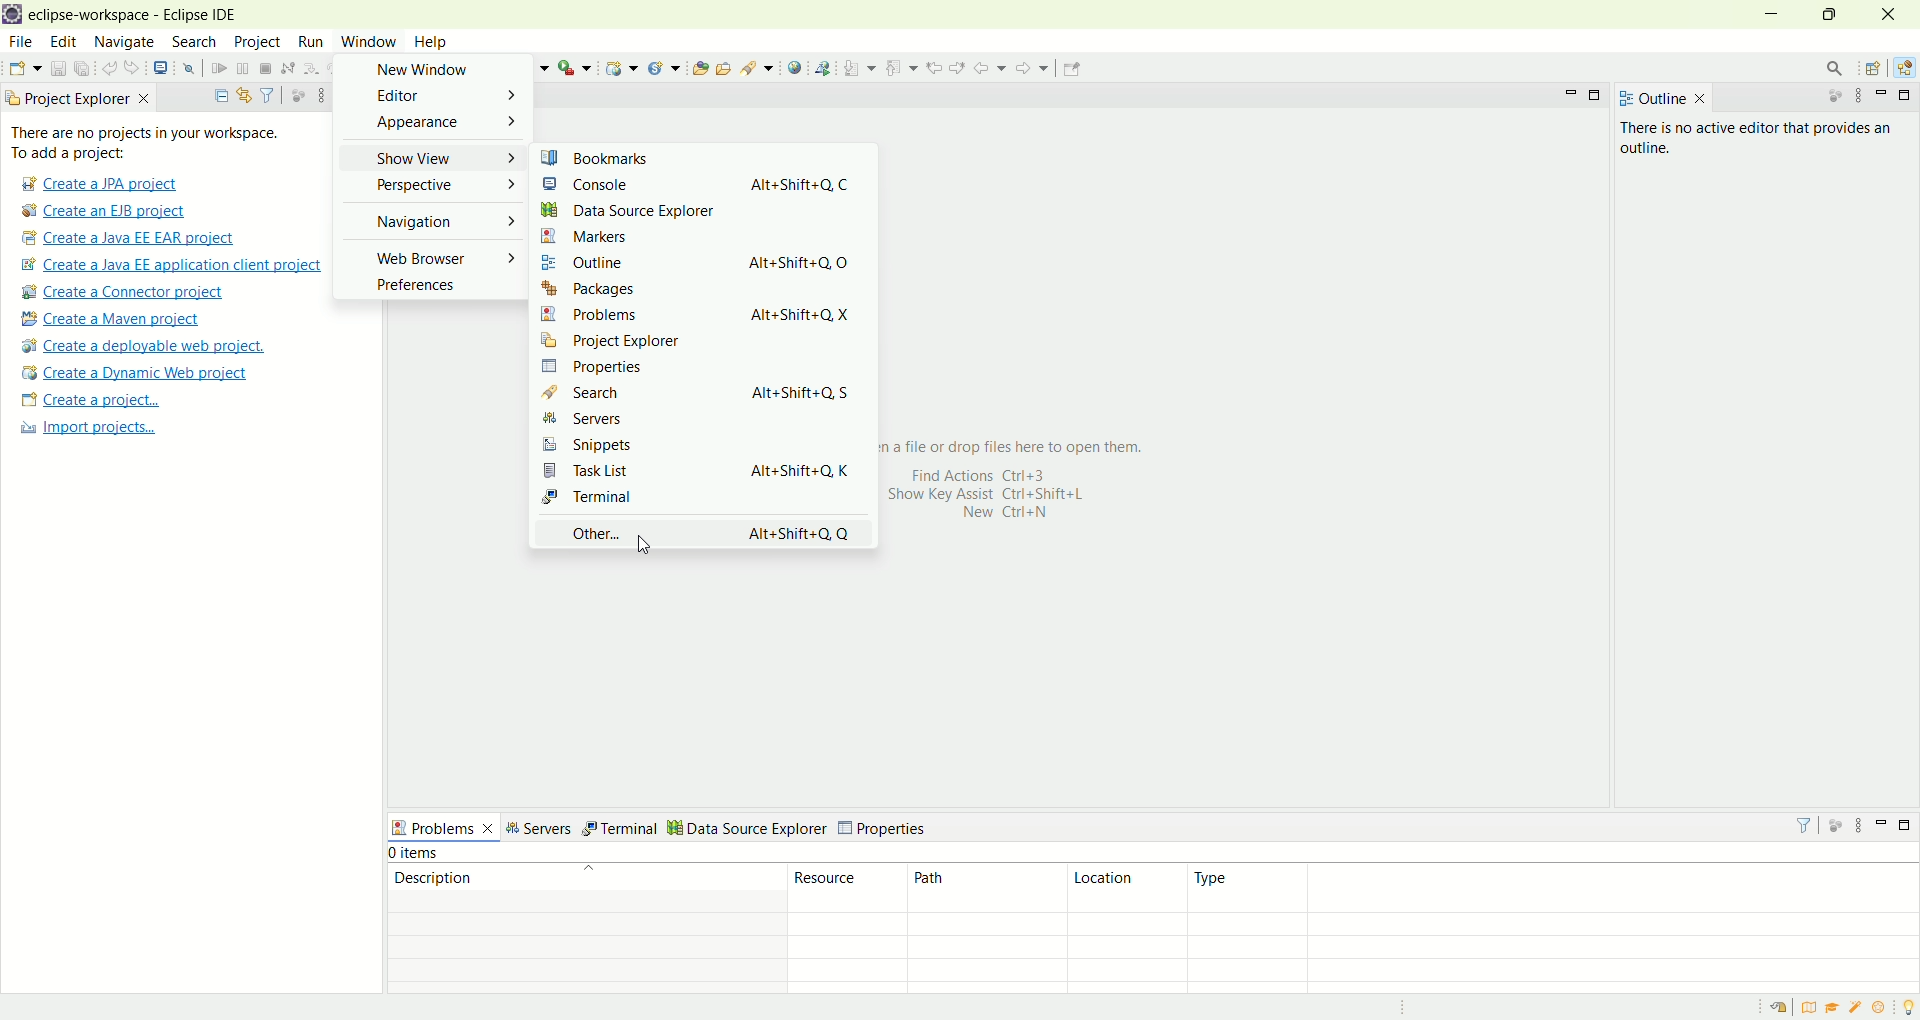 The width and height of the screenshot is (1920, 1020). I want to click on create a dynamic web project, so click(135, 374).